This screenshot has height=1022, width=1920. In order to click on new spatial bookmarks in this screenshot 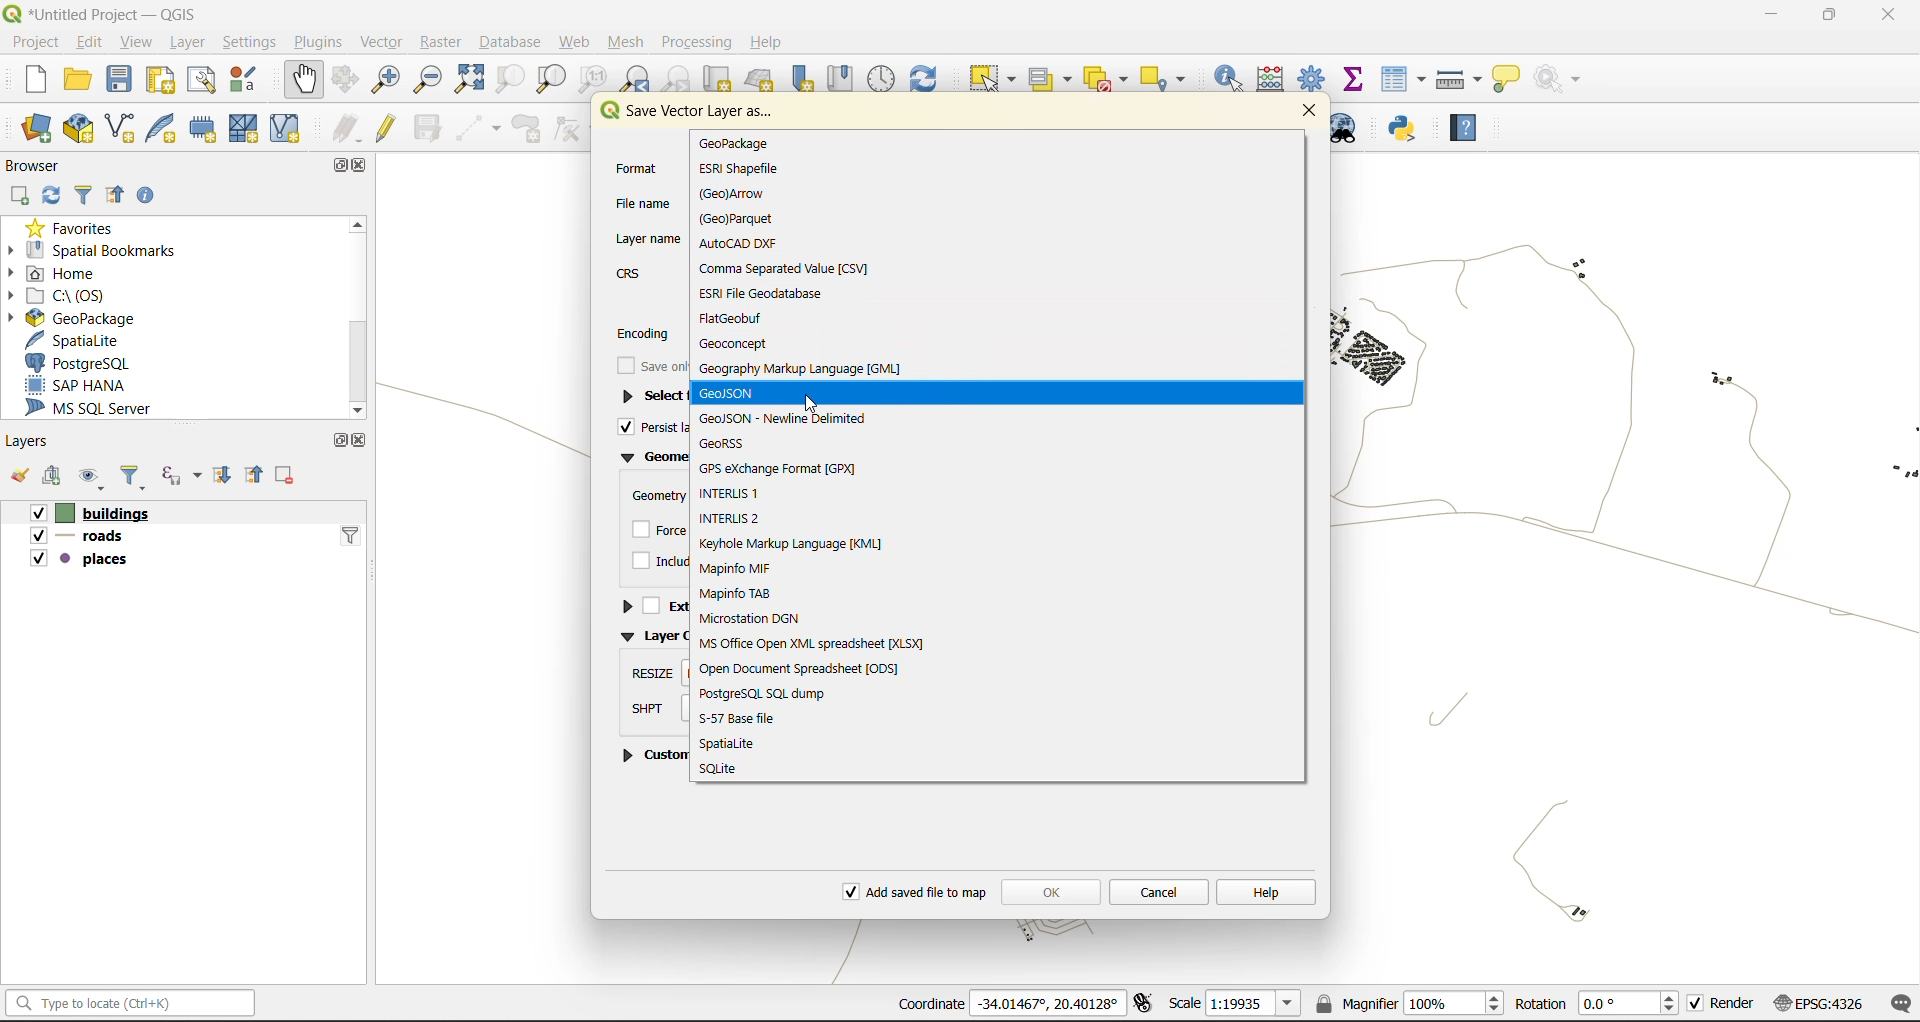, I will do `click(799, 80)`.